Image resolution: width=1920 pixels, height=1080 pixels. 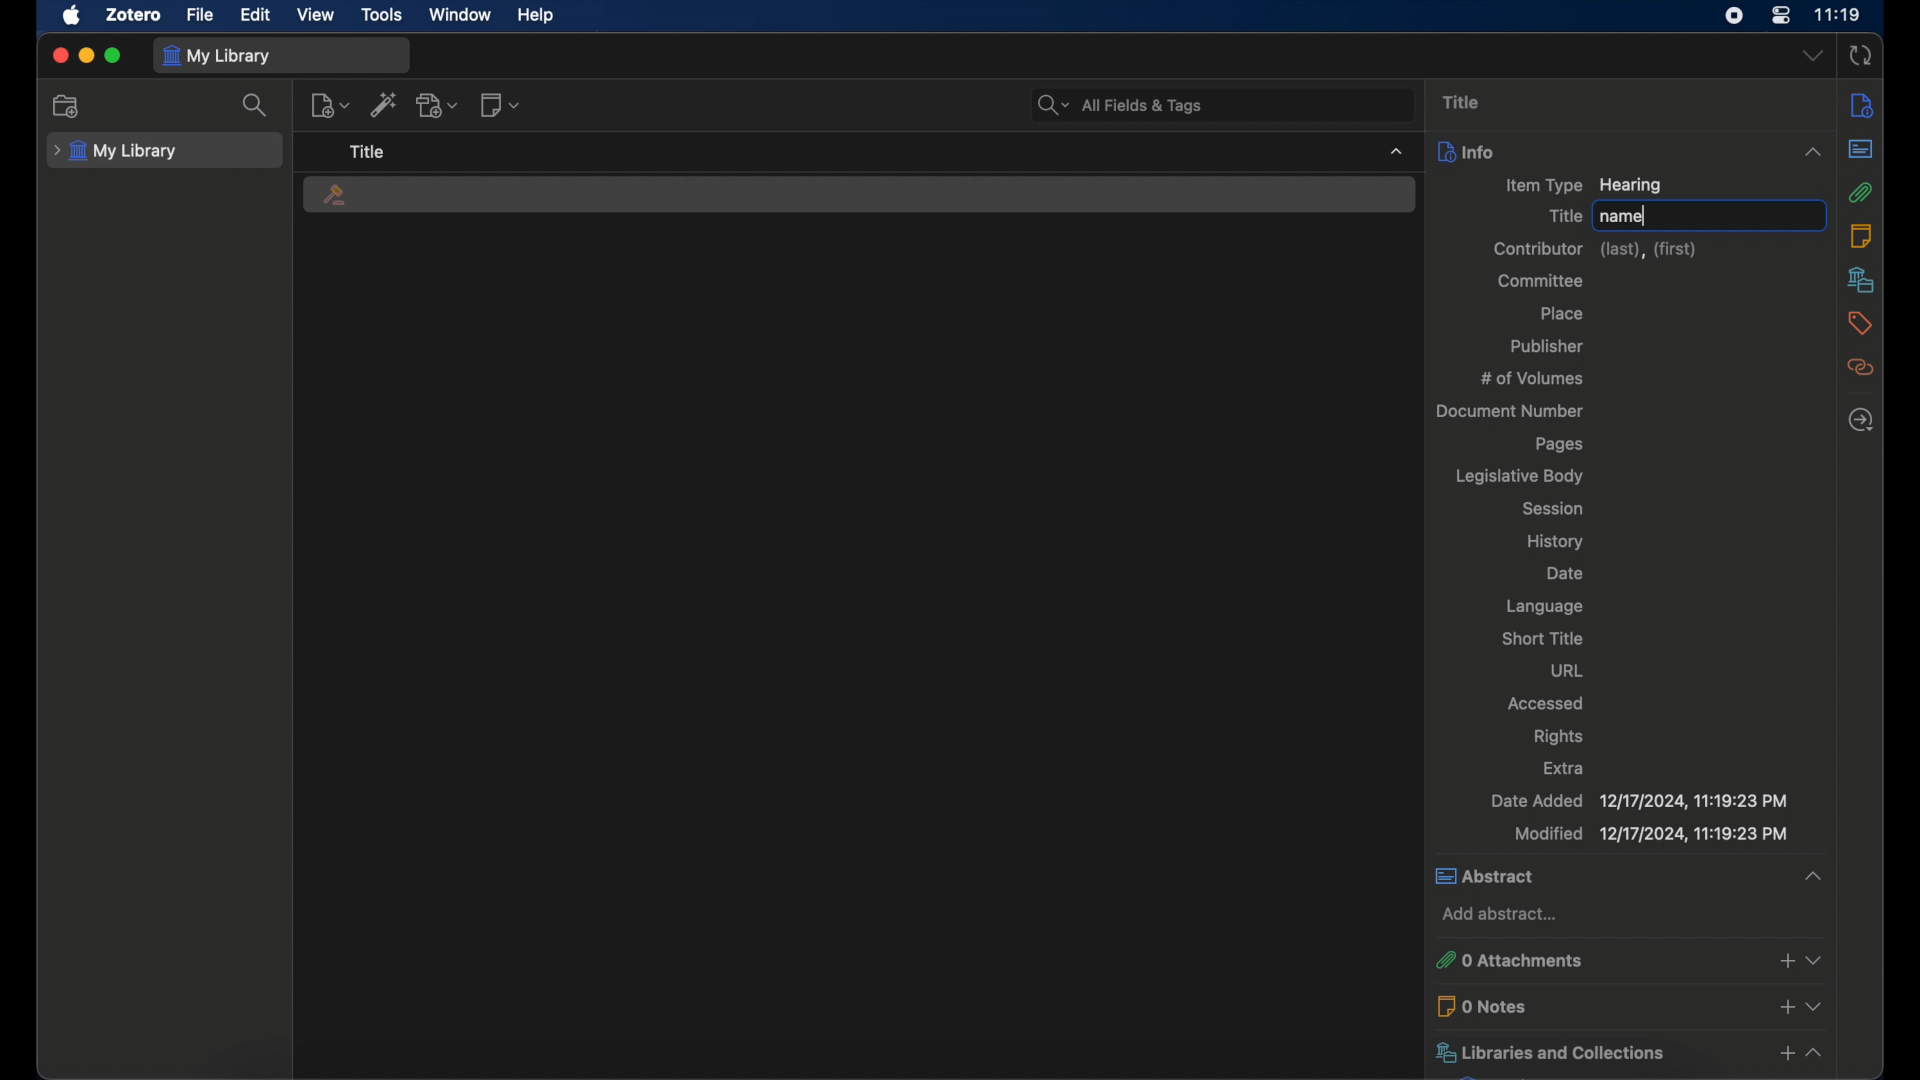 I want to click on close, so click(x=60, y=55).